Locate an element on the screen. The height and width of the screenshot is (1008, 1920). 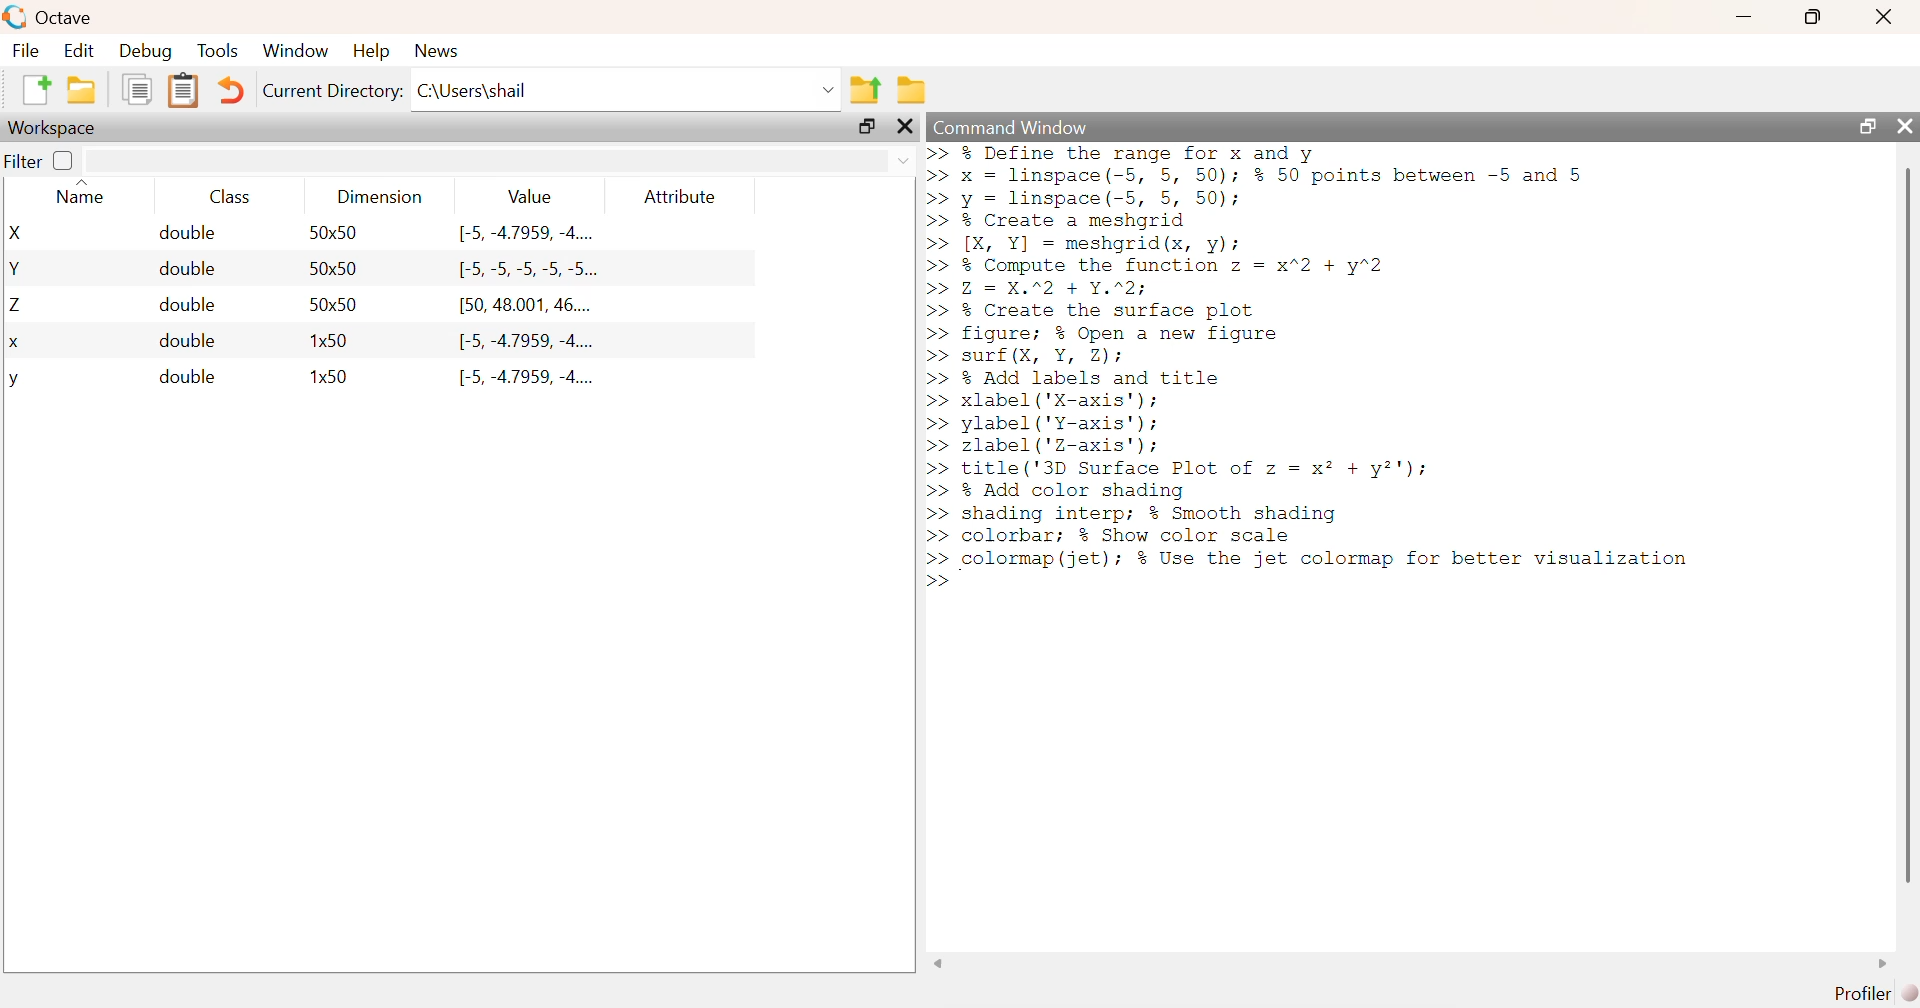
maximize is located at coordinates (867, 126).